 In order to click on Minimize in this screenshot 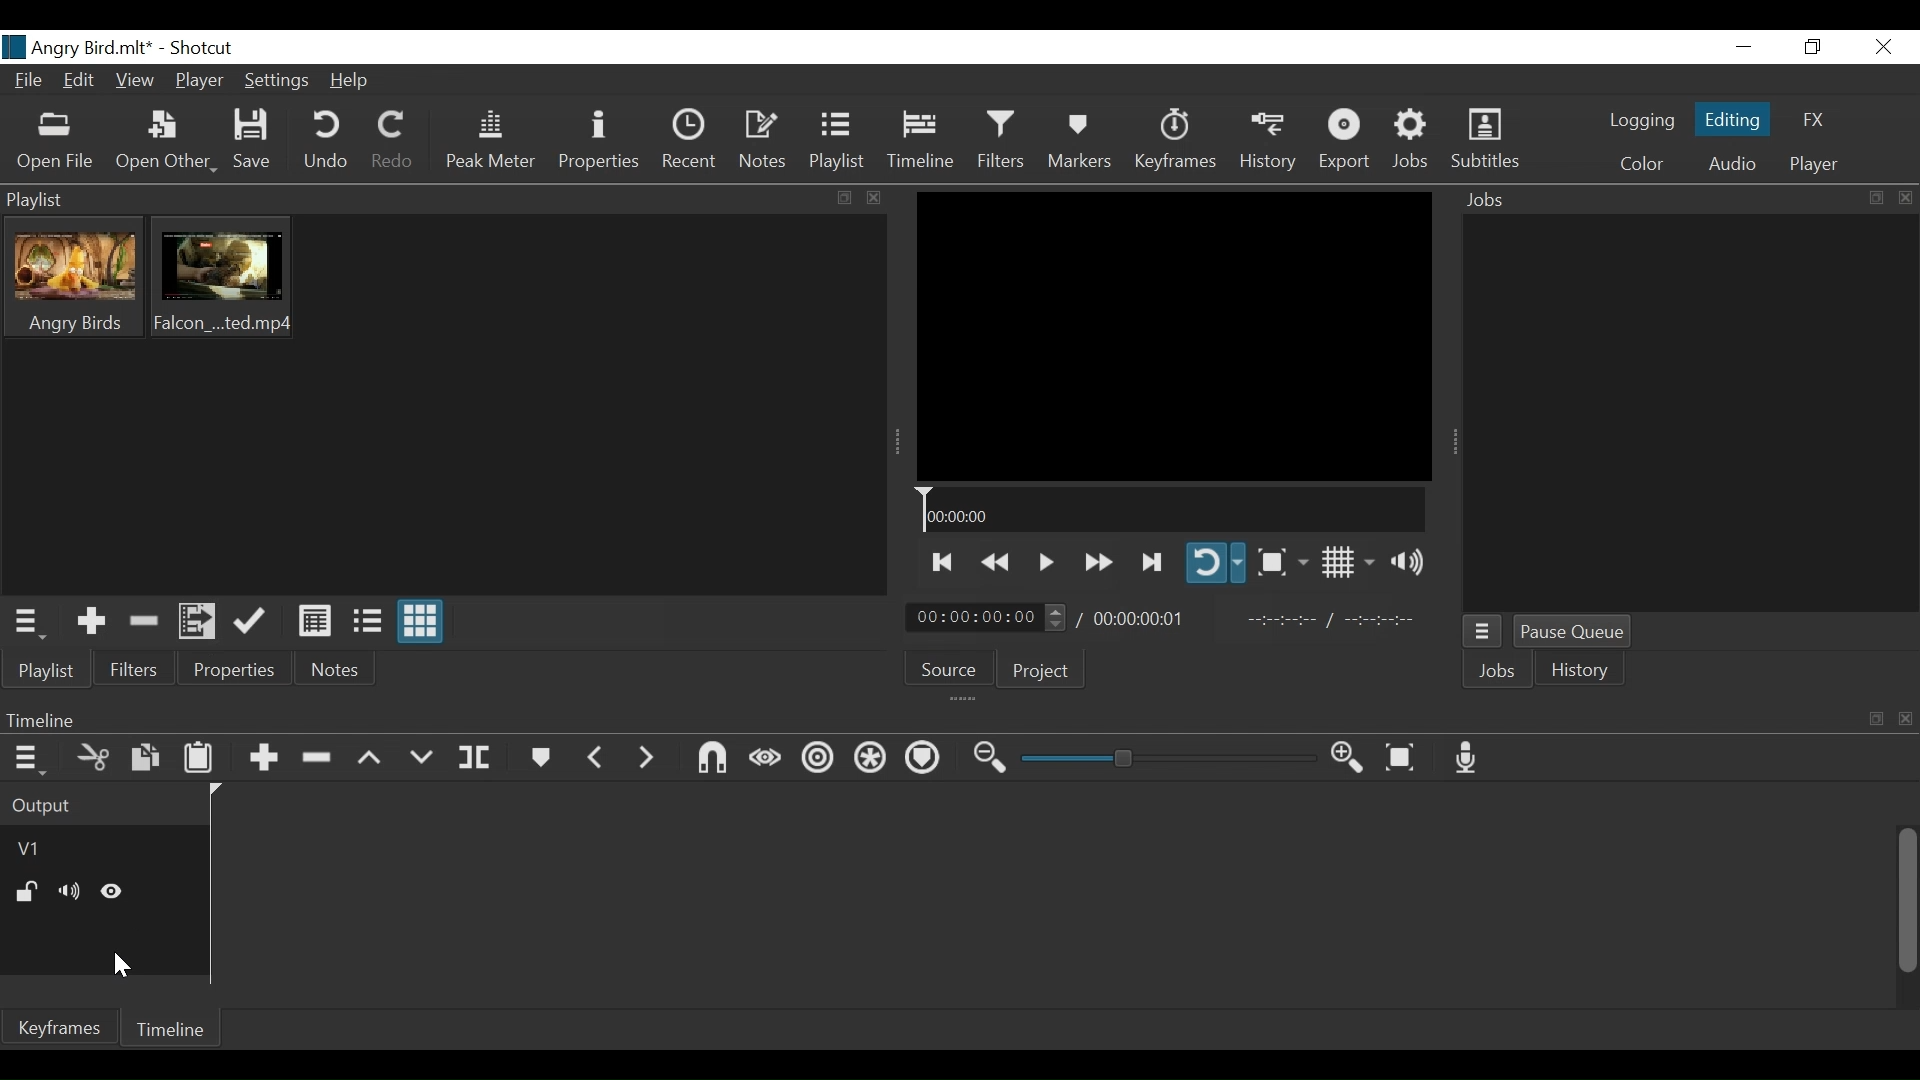, I will do `click(1744, 46)`.